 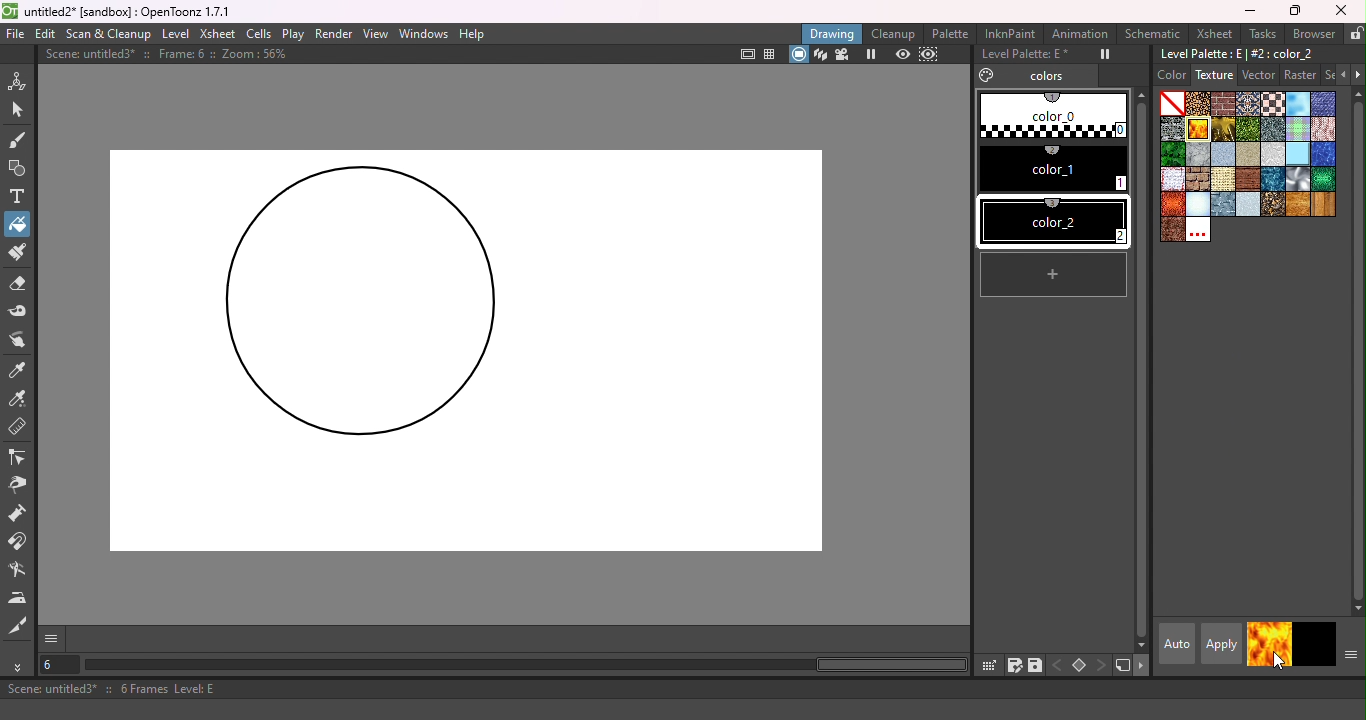 What do you see at coordinates (53, 639) in the screenshot?
I see `GUI show/hide` at bounding box center [53, 639].